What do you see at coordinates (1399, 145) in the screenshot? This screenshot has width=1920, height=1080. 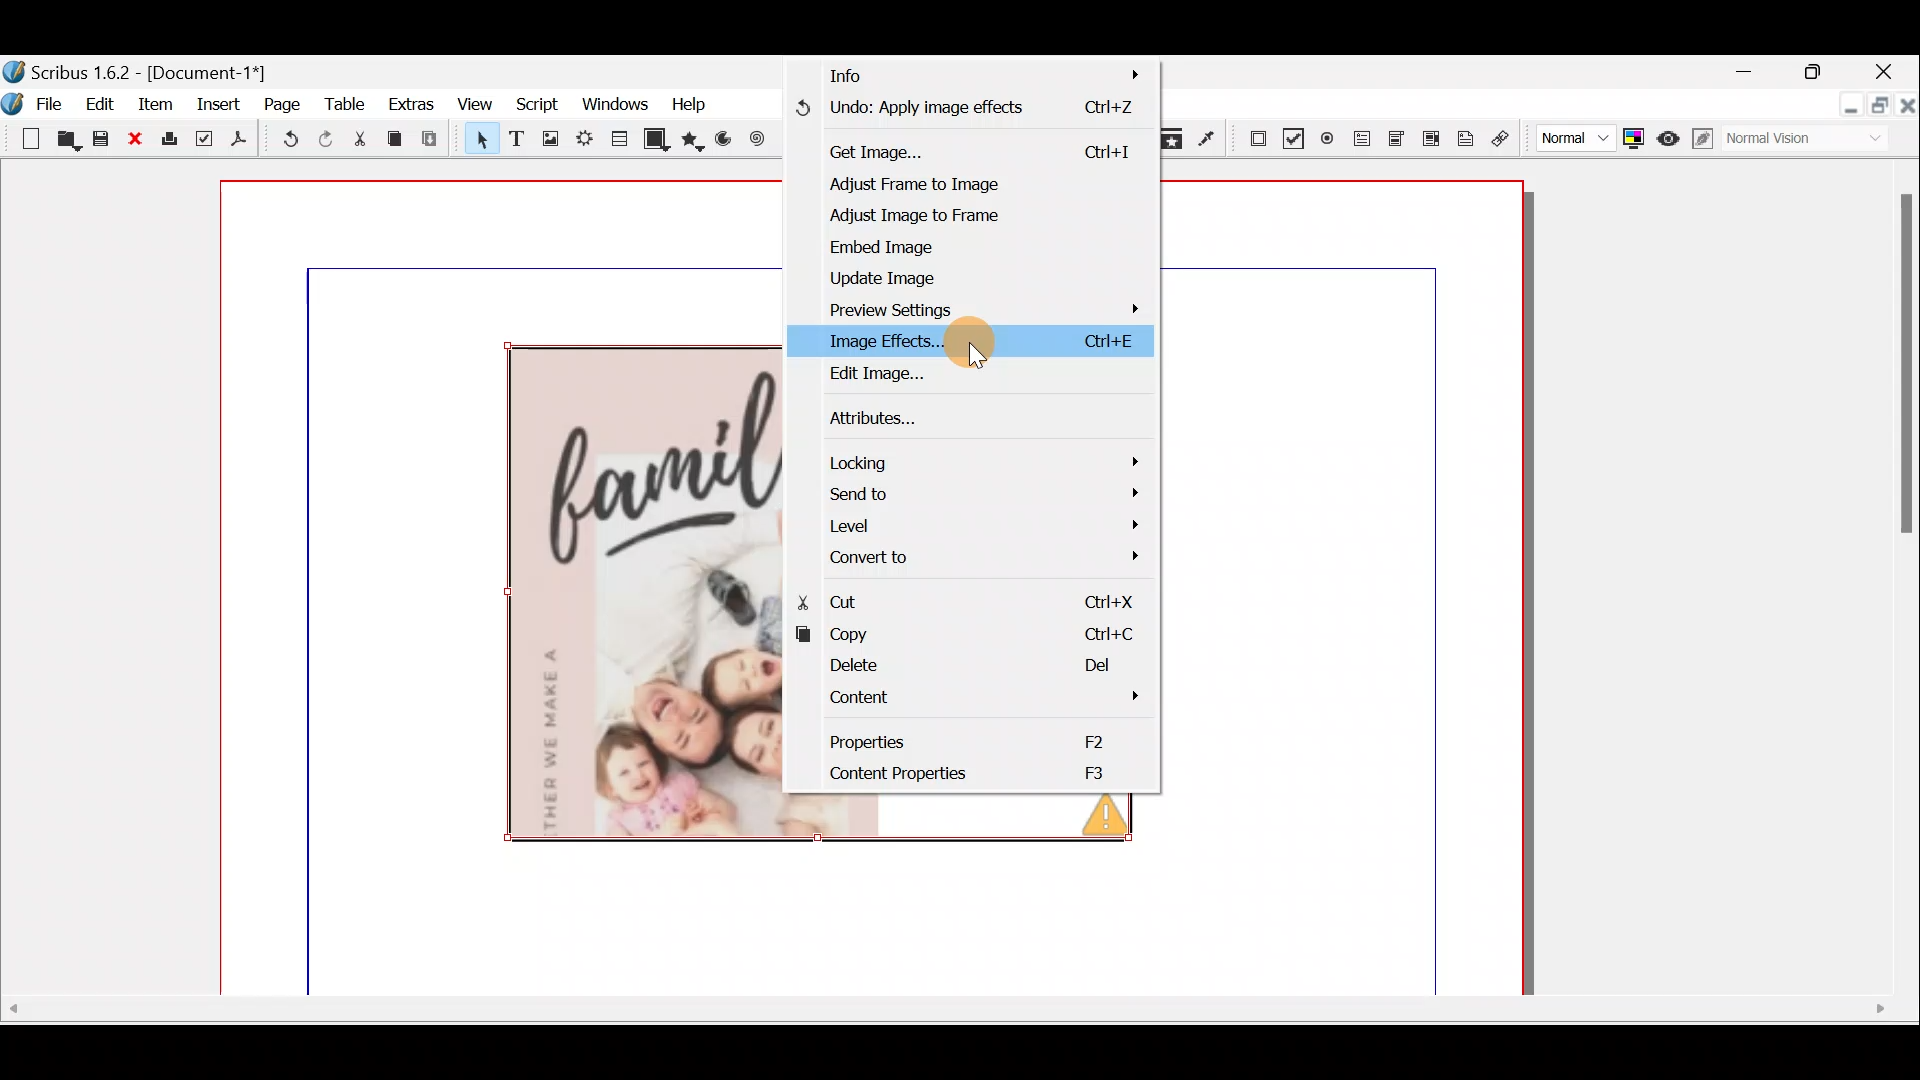 I see `PDF combo box` at bounding box center [1399, 145].